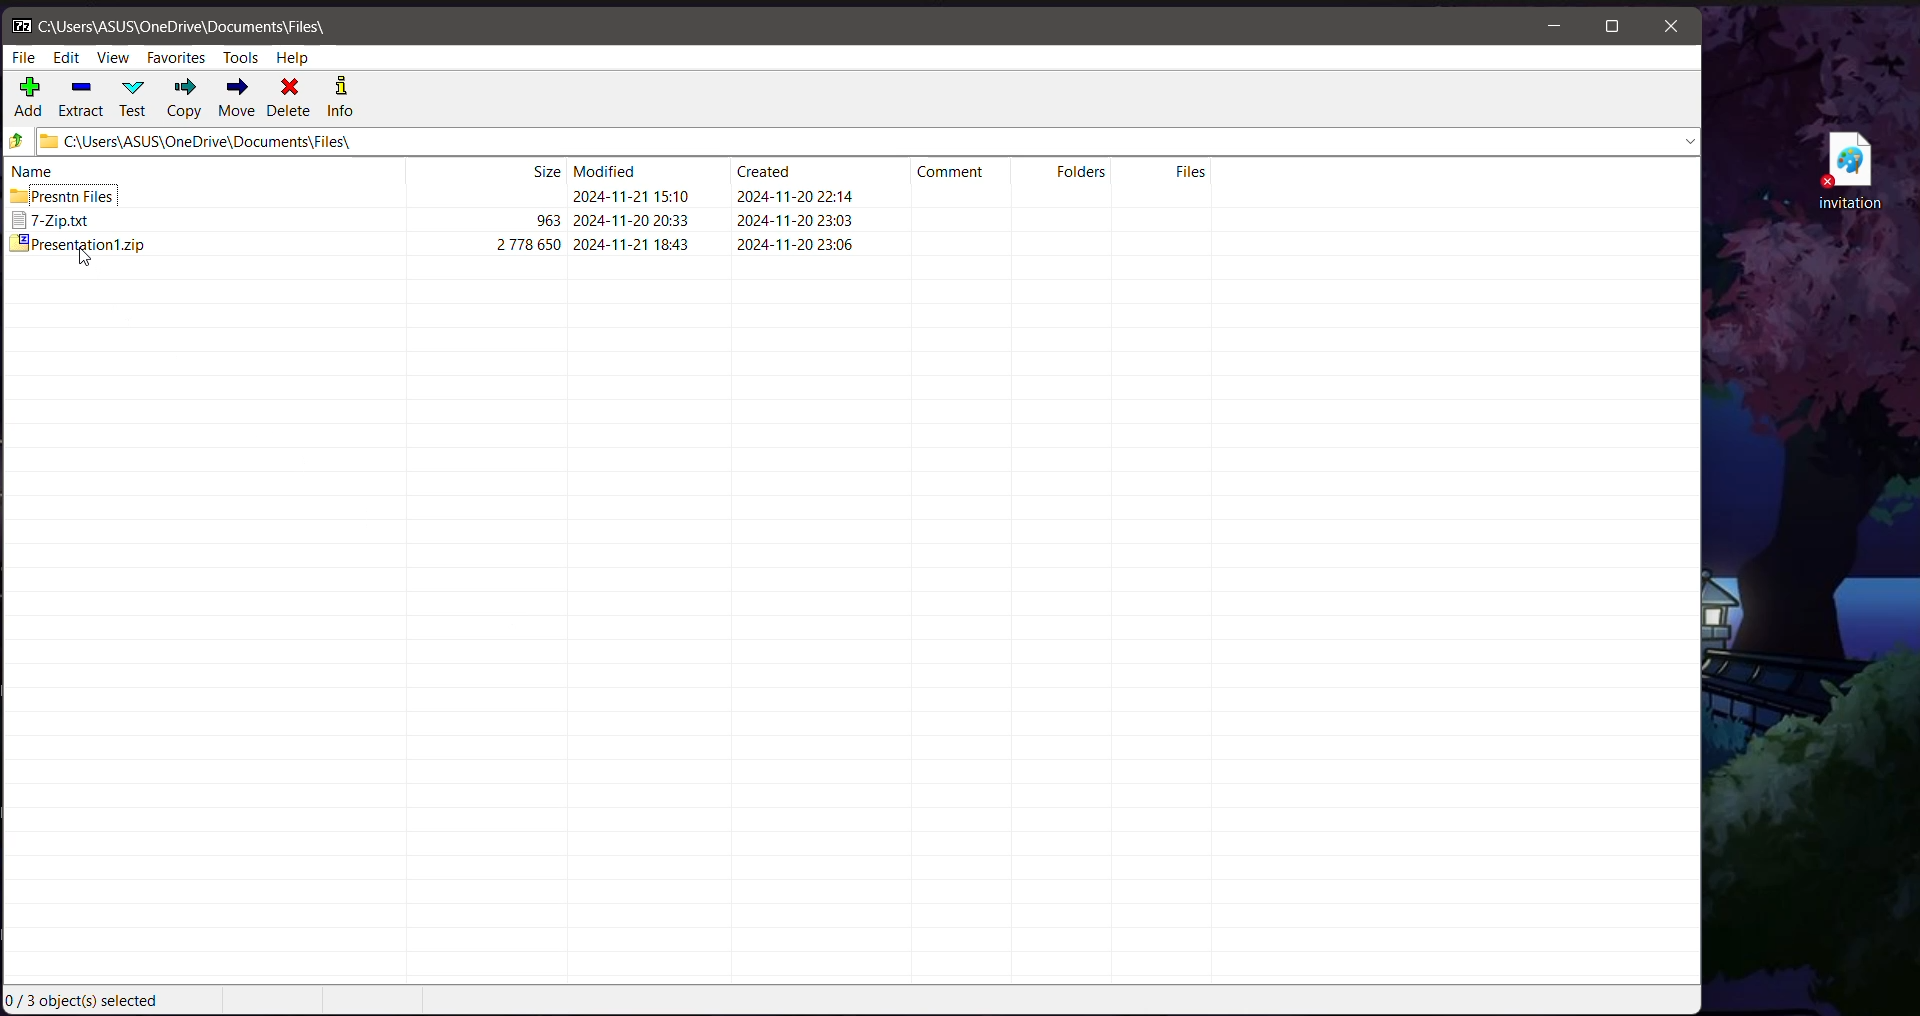  Describe the element at coordinates (240, 58) in the screenshot. I see `Tools` at that location.